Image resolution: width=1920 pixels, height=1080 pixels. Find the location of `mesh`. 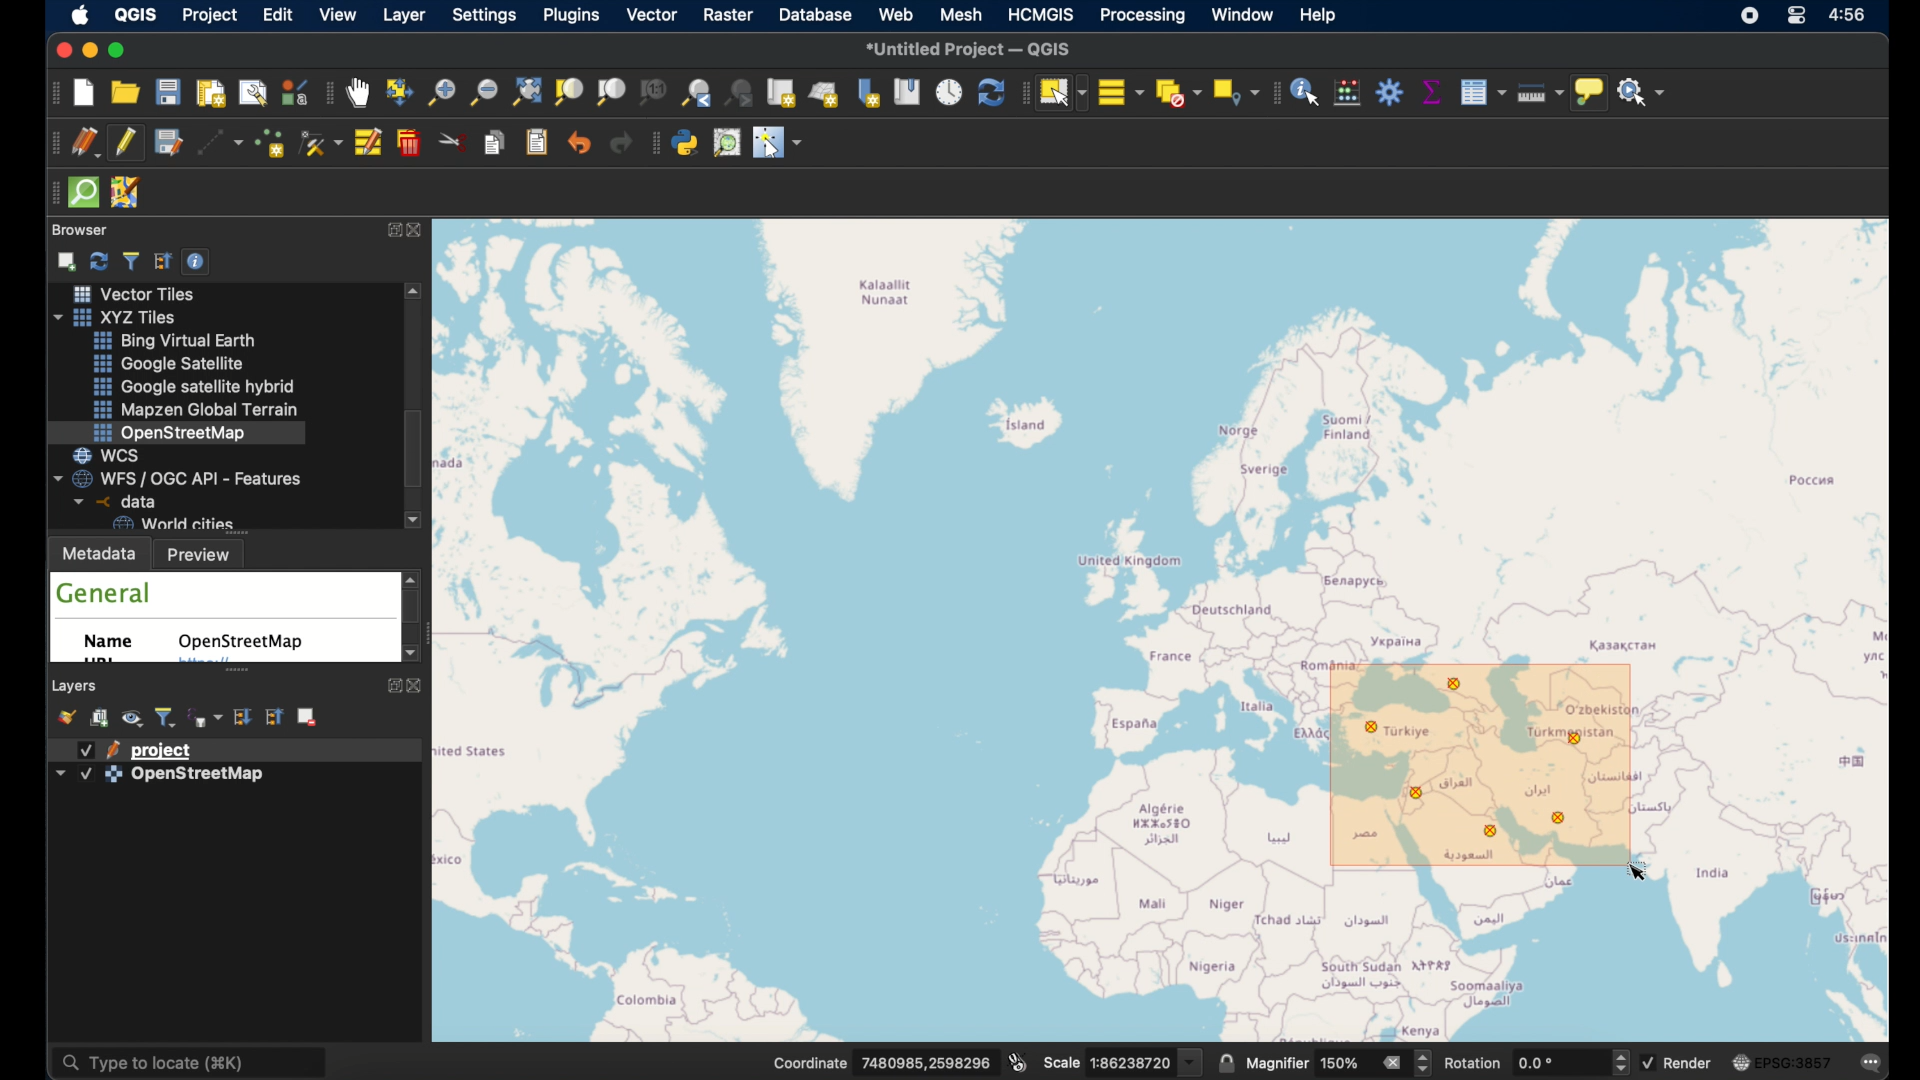

mesh is located at coordinates (959, 13).